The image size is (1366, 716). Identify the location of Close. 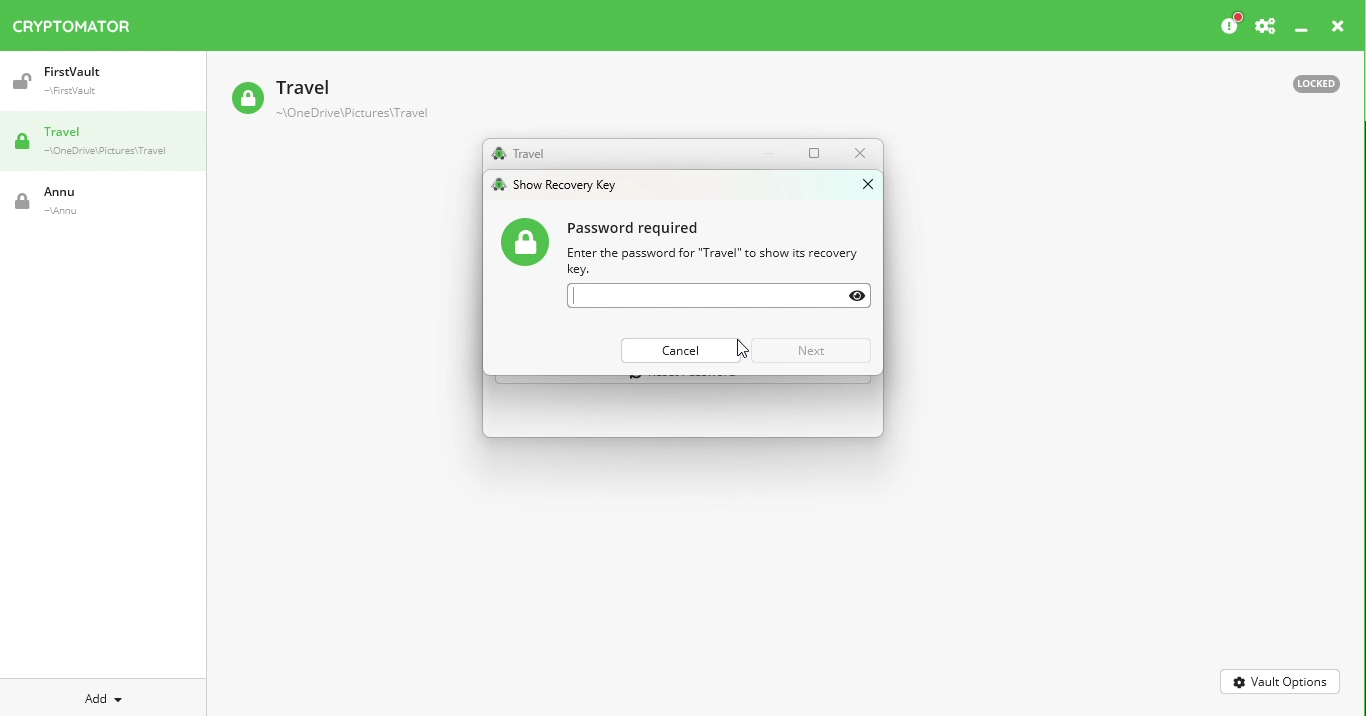
(1338, 29).